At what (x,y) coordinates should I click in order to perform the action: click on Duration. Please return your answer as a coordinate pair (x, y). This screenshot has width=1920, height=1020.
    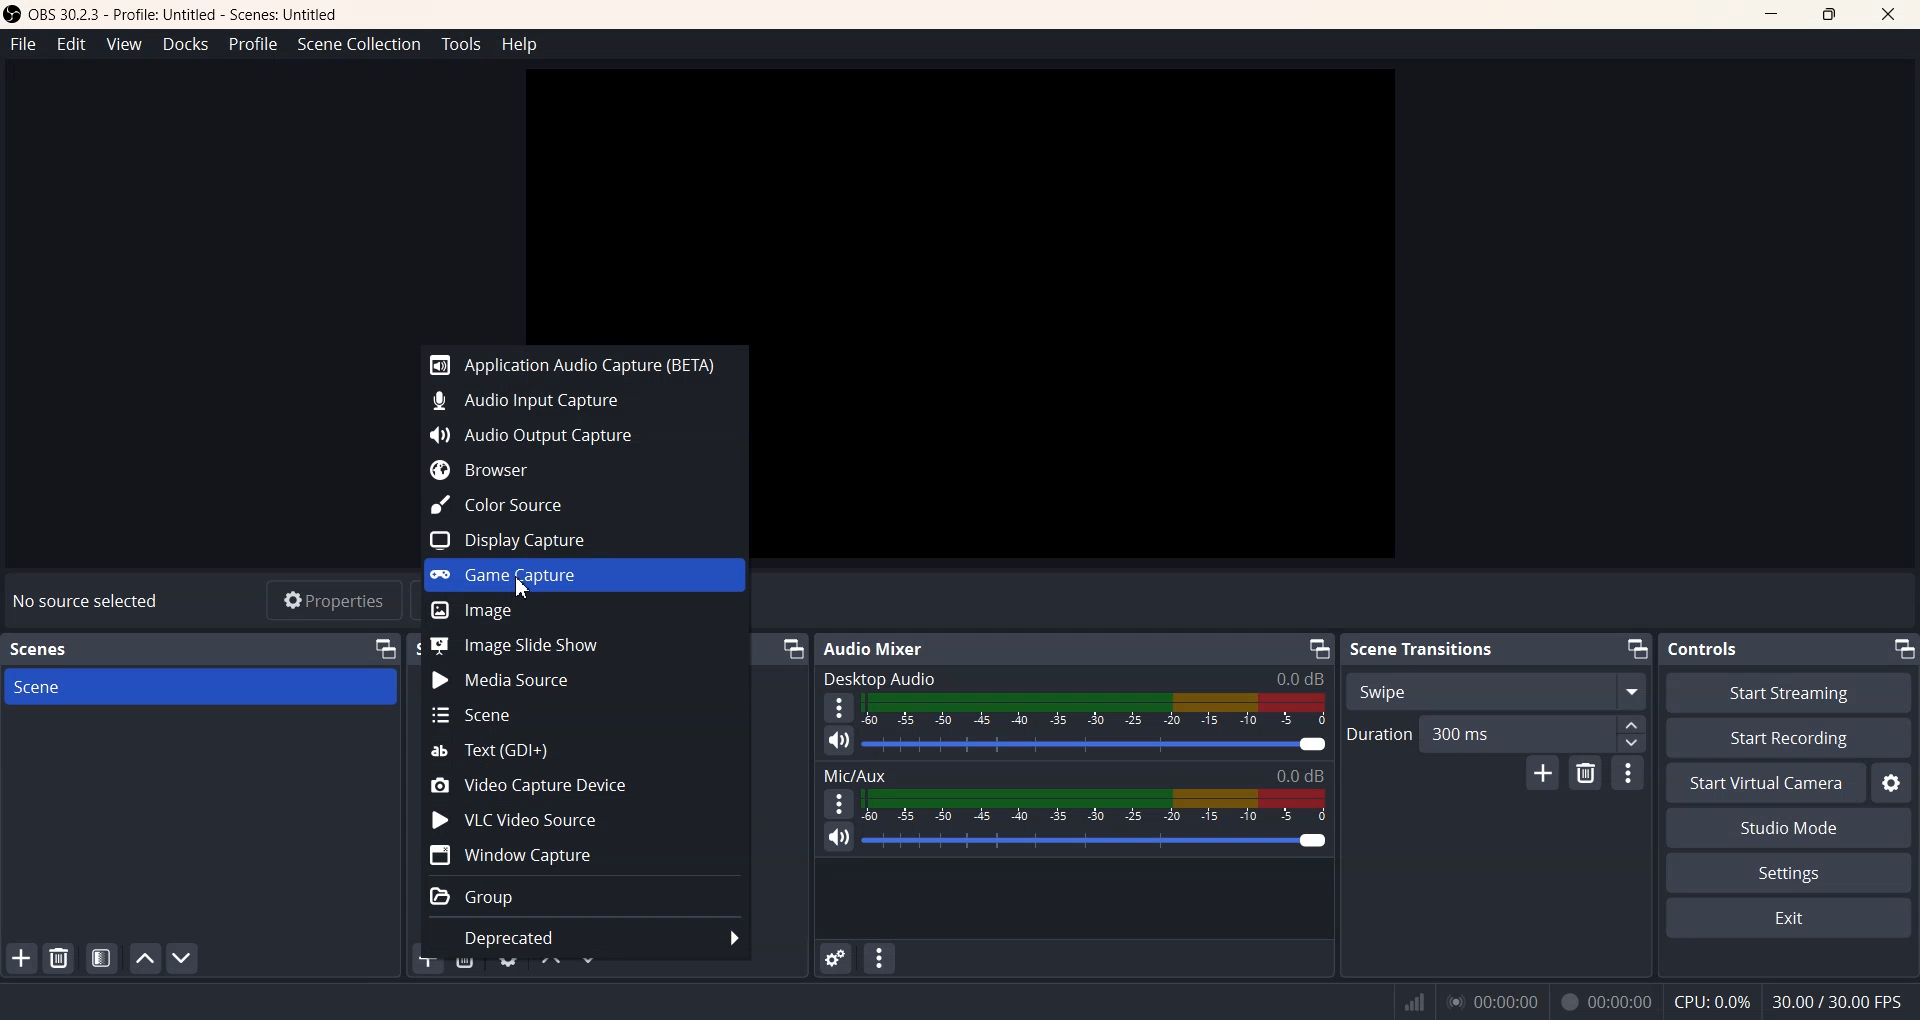
    Looking at the image, I should click on (1496, 734).